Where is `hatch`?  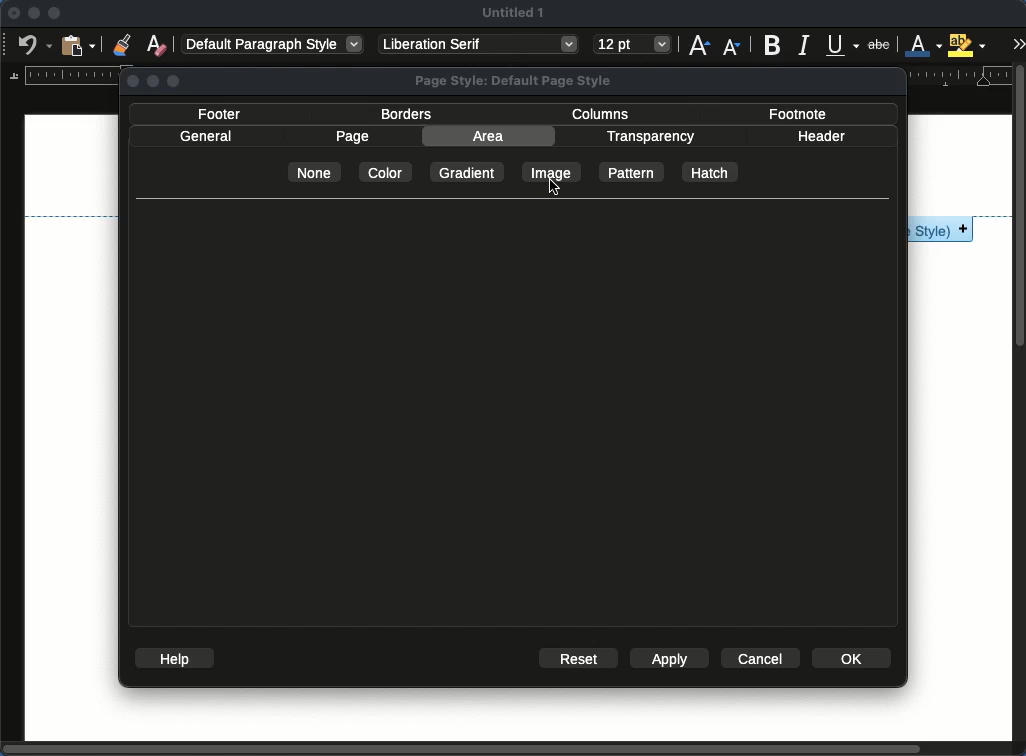
hatch is located at coordinates (711, 171).